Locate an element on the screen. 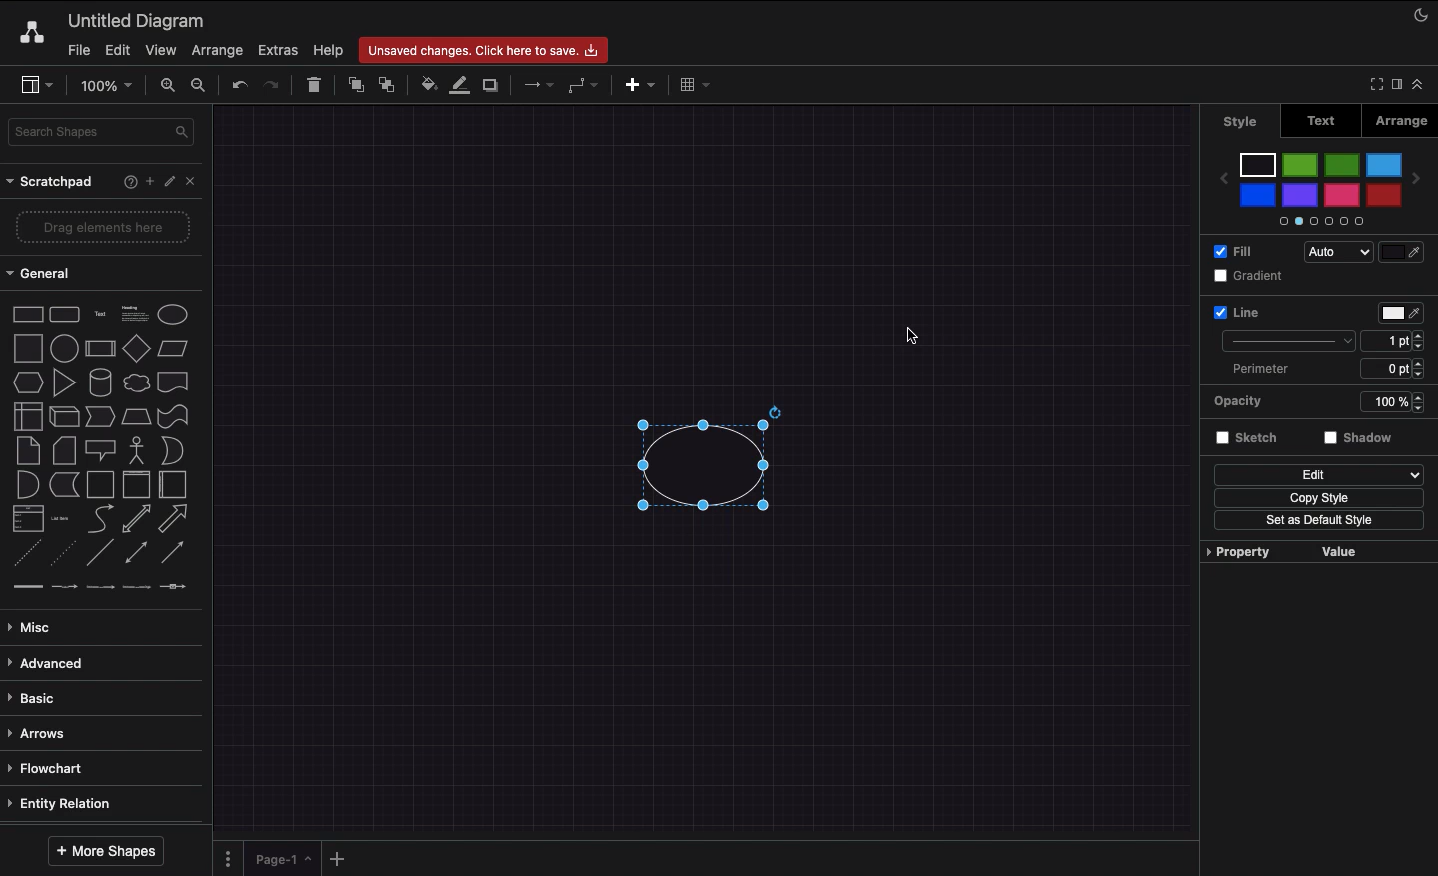  More shapes is located at coordinates (104, 851).